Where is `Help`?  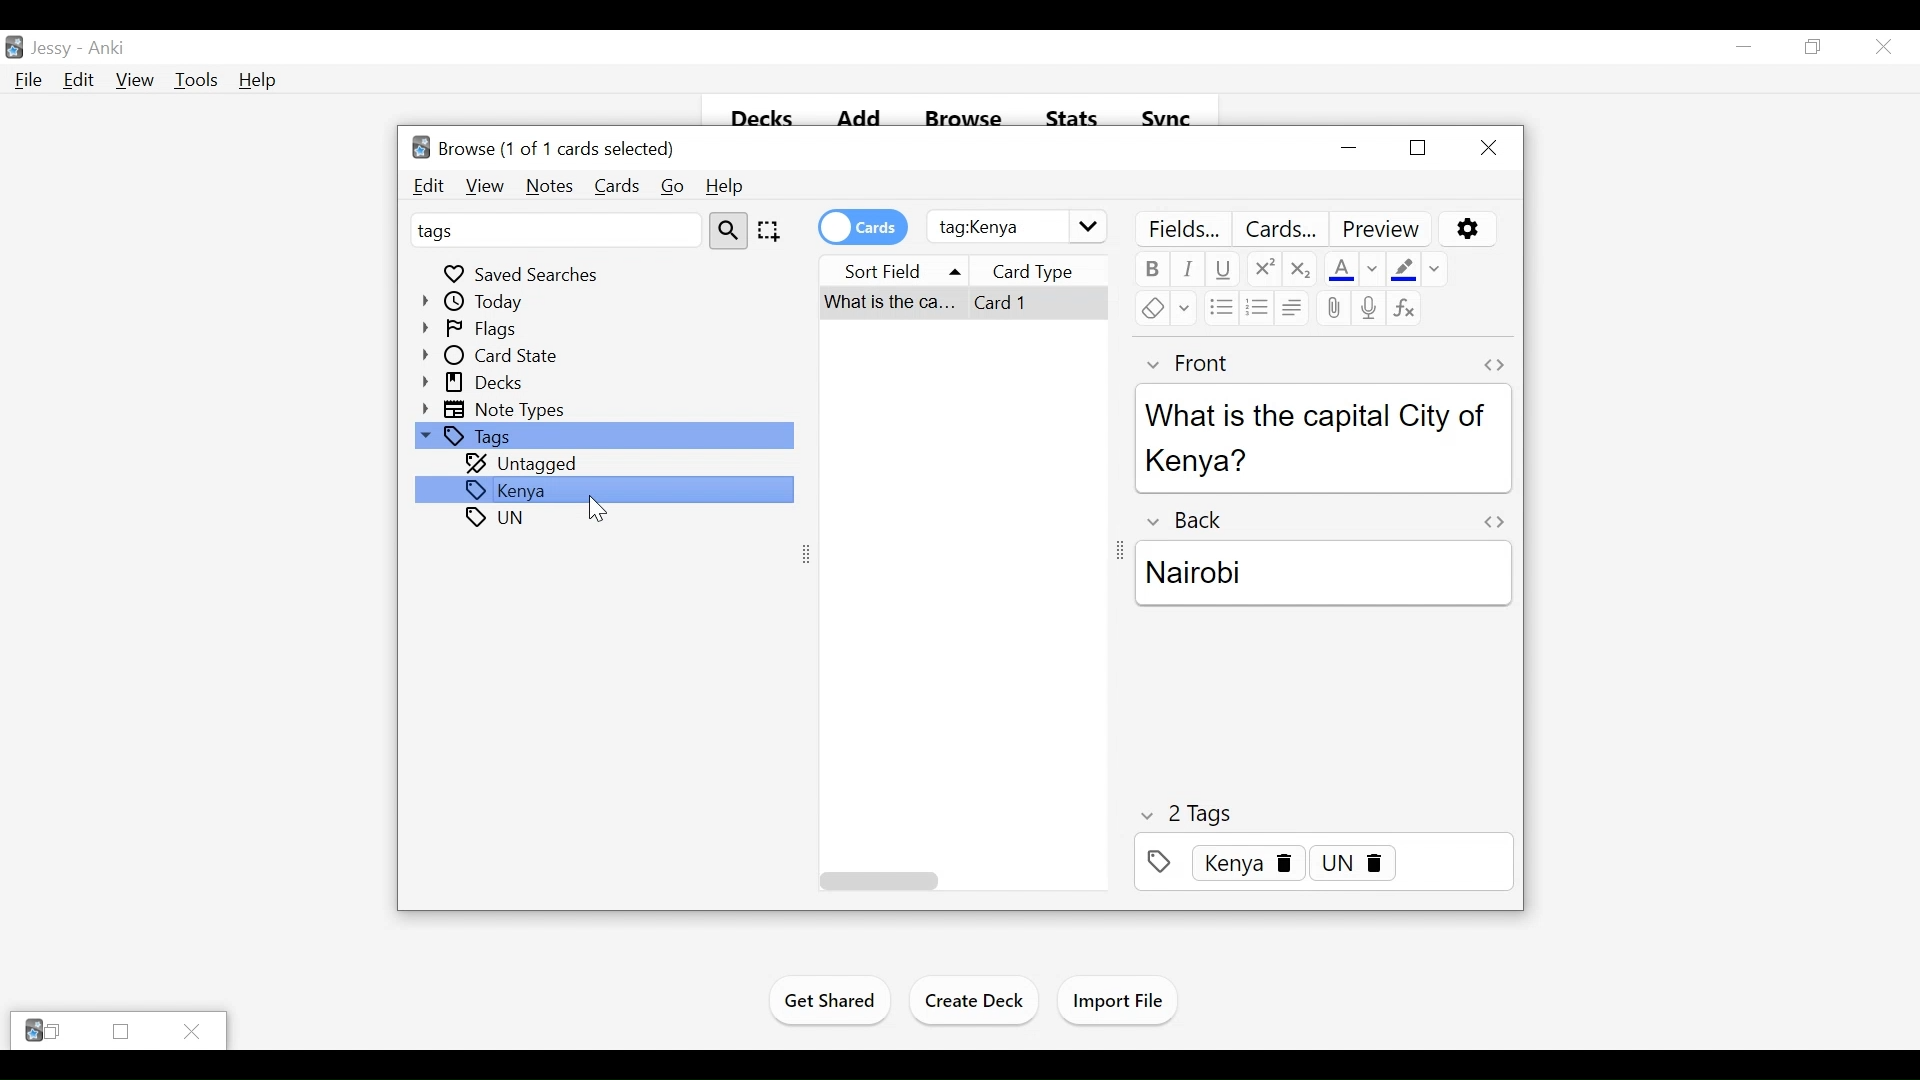
Help is located at coordinates (723, 187).